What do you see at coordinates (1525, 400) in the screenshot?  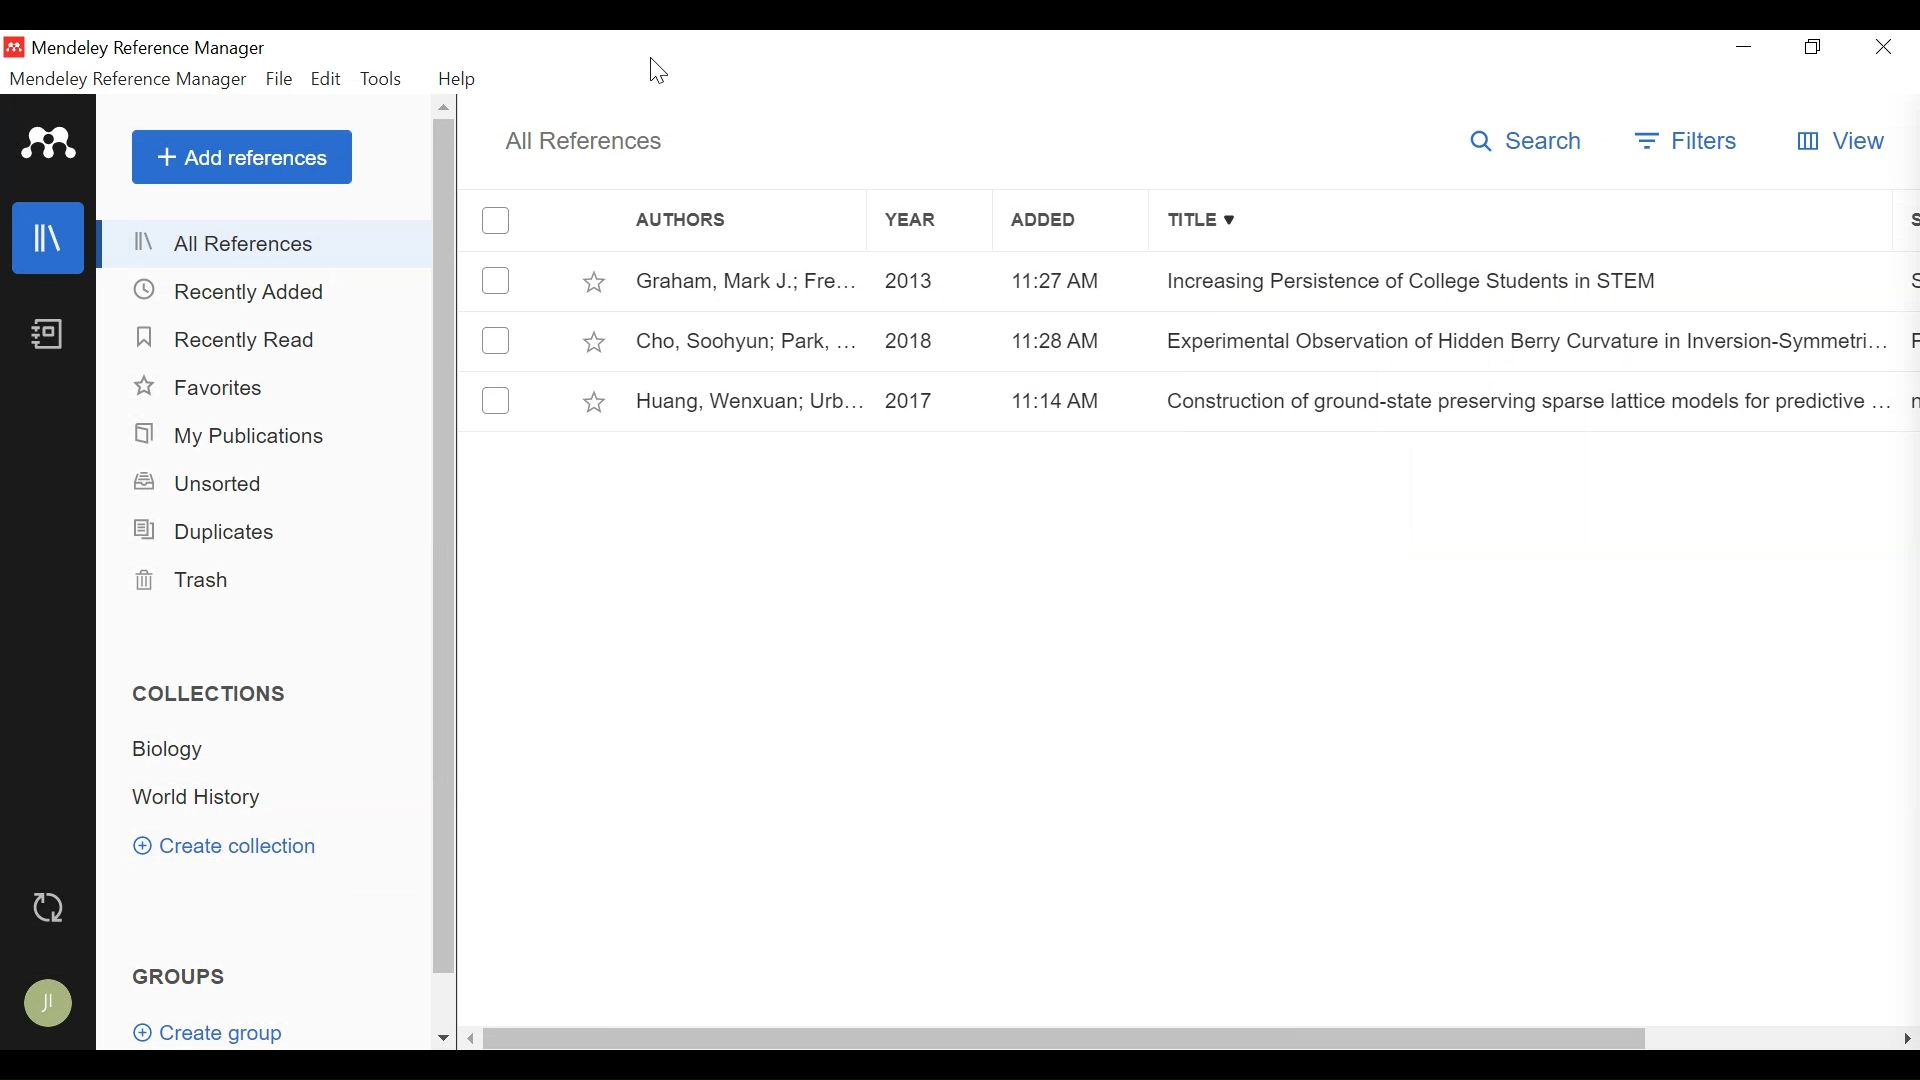 I see `Construction of ground-state preserving sparse lattice models for predictive` at bounding box center [1525, 400].